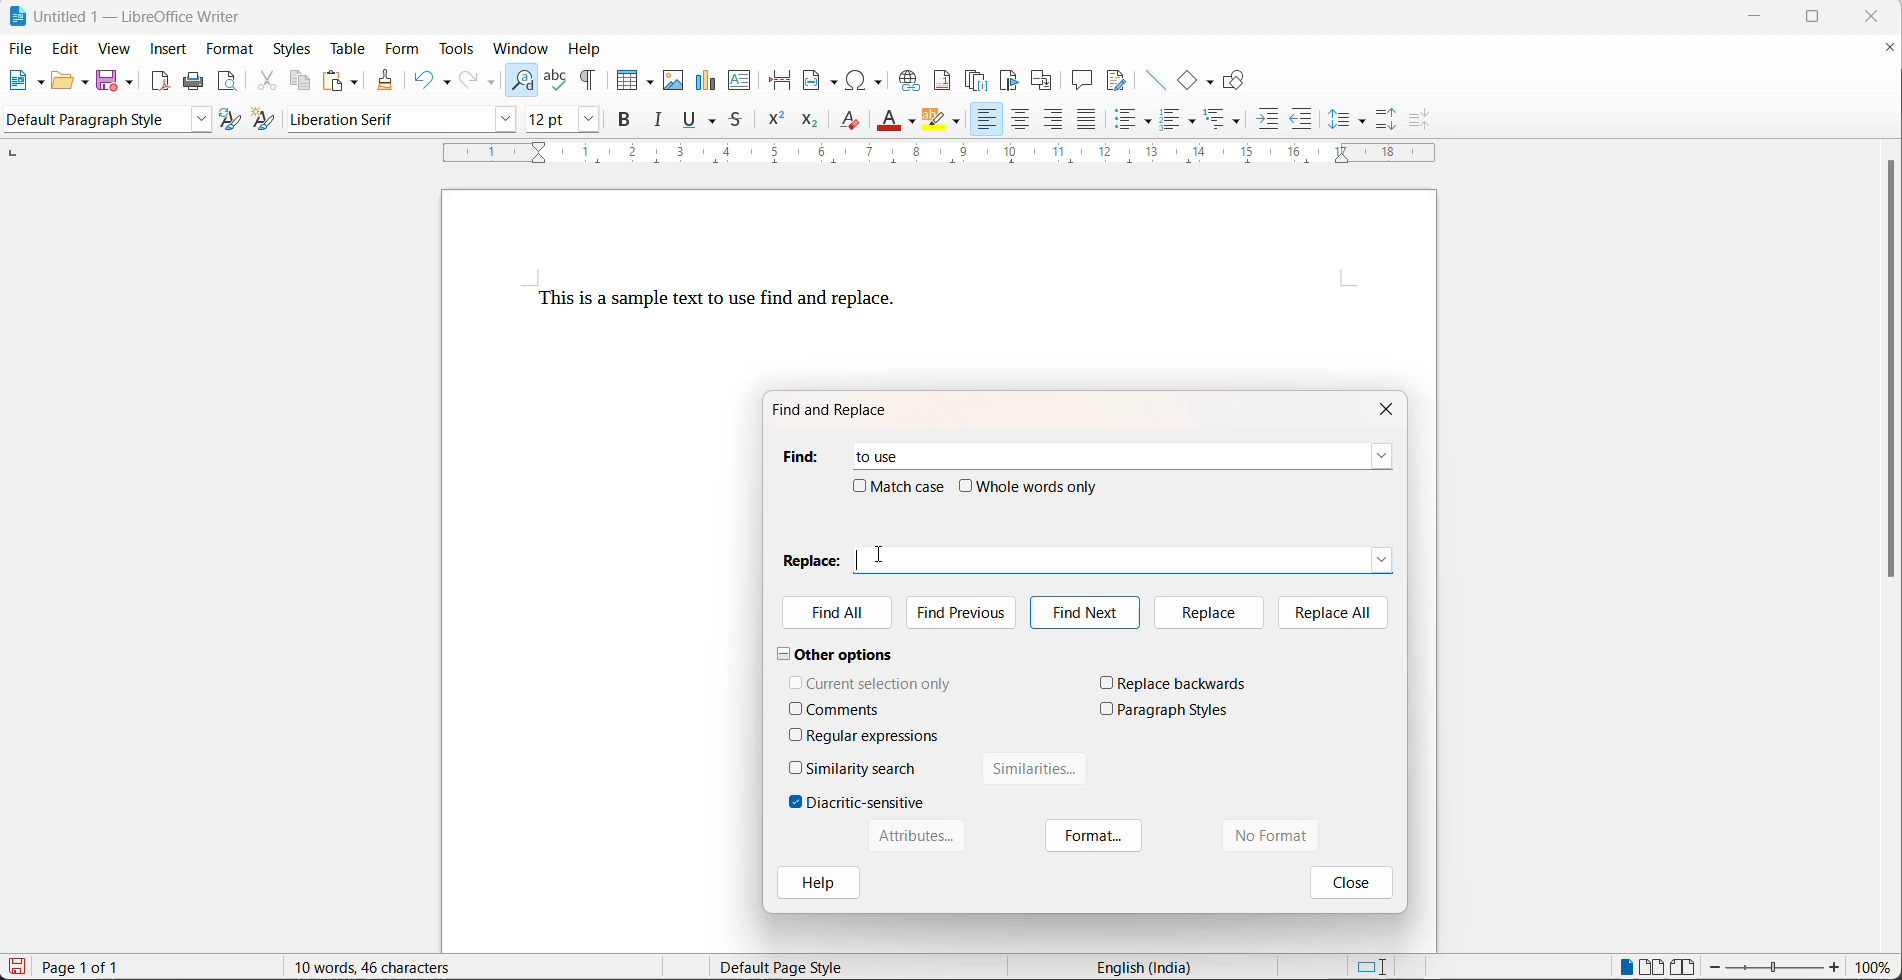 Image resolution: width=1902 pixels, height=980 pixels. I want to click on match case, so click(910, 486).